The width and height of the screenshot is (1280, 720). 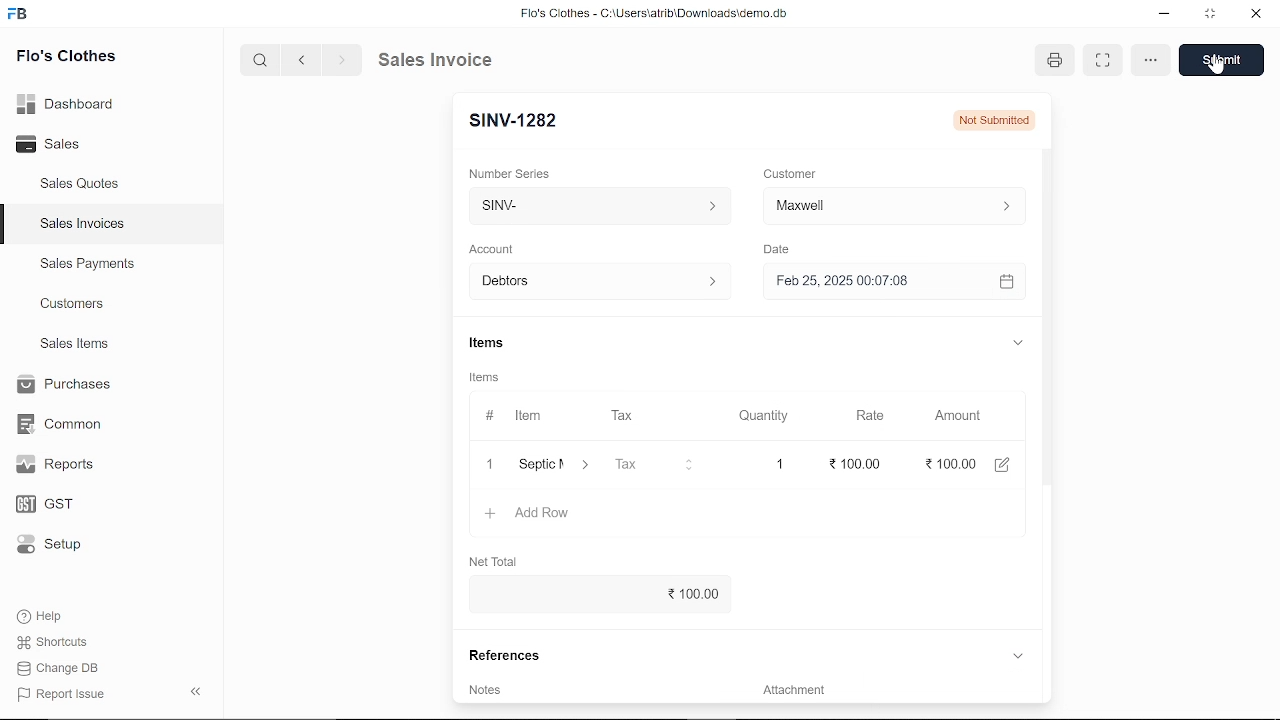 What do you see at coordinates (491, 343) in the screenshot?
I see `Items` at bounding box center [491, 343].